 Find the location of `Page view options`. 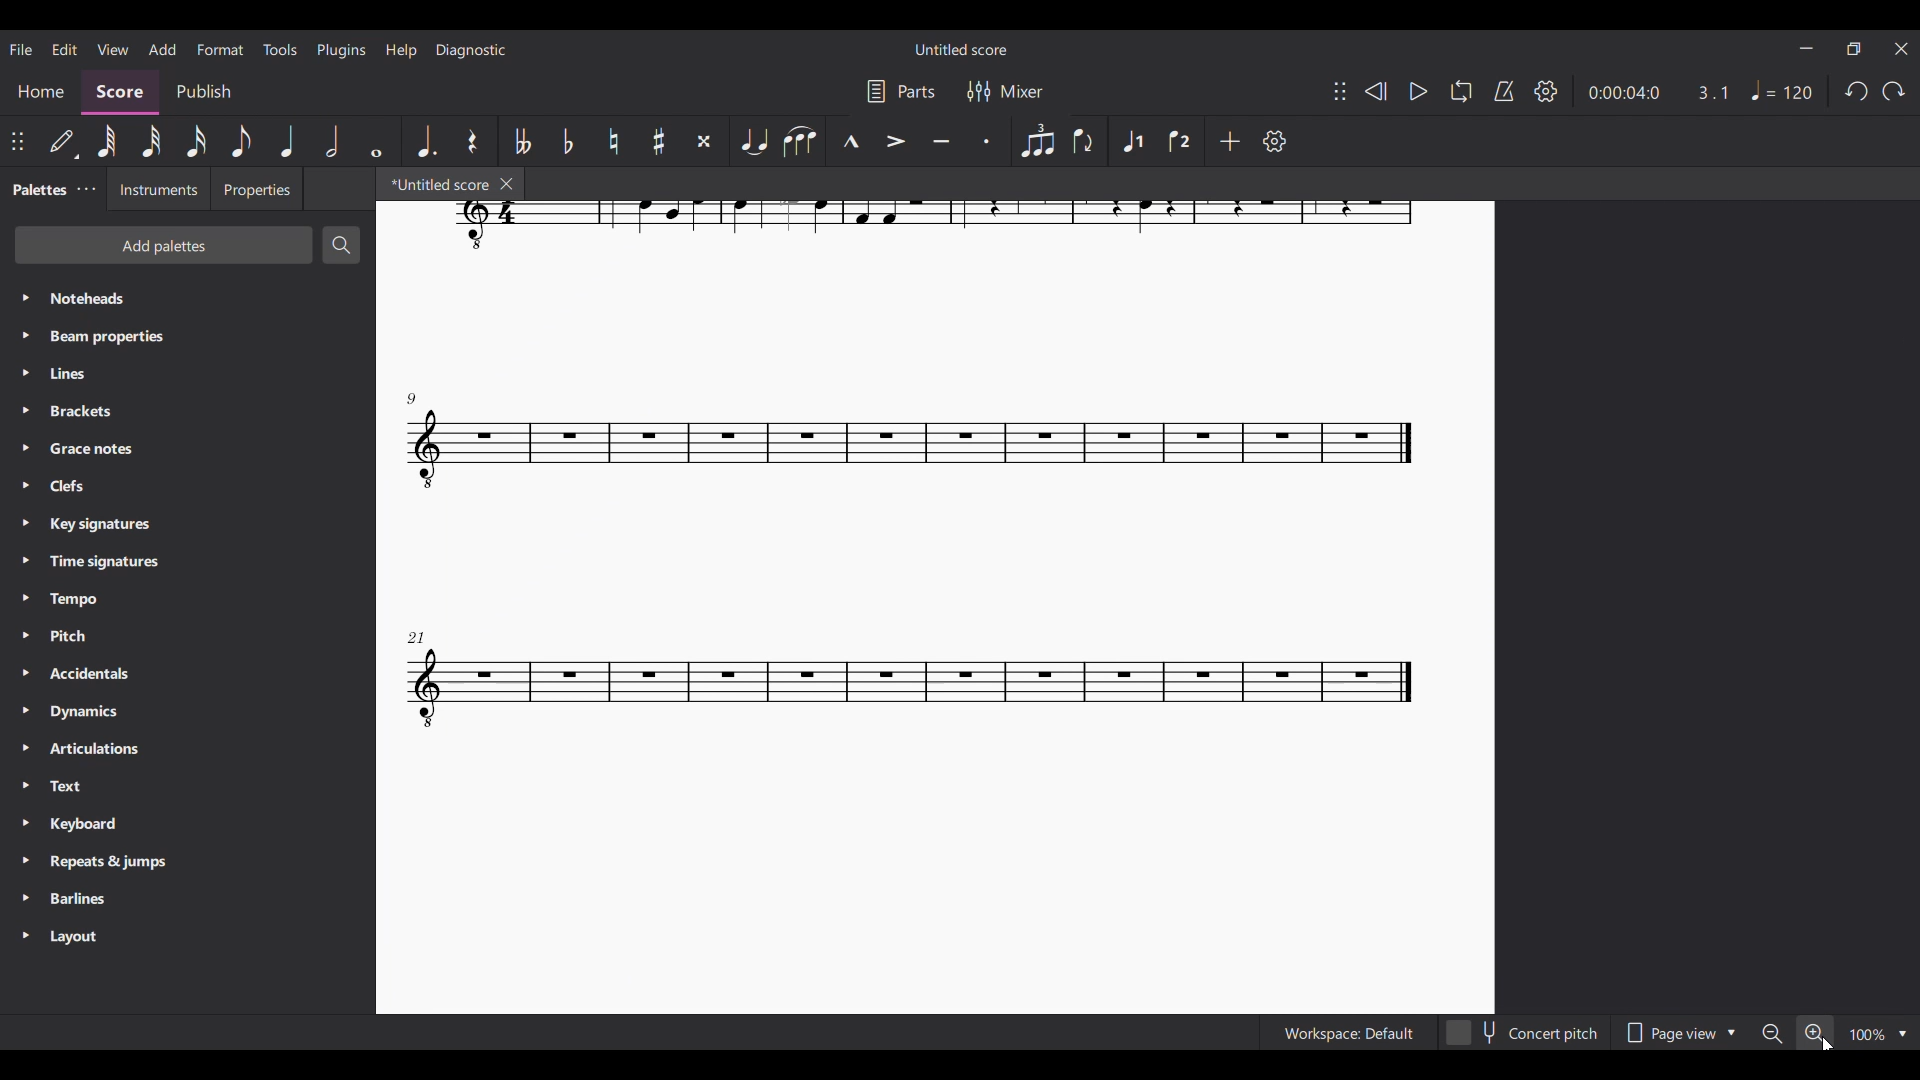

Page view options is located at coordinates (1676, 1032).